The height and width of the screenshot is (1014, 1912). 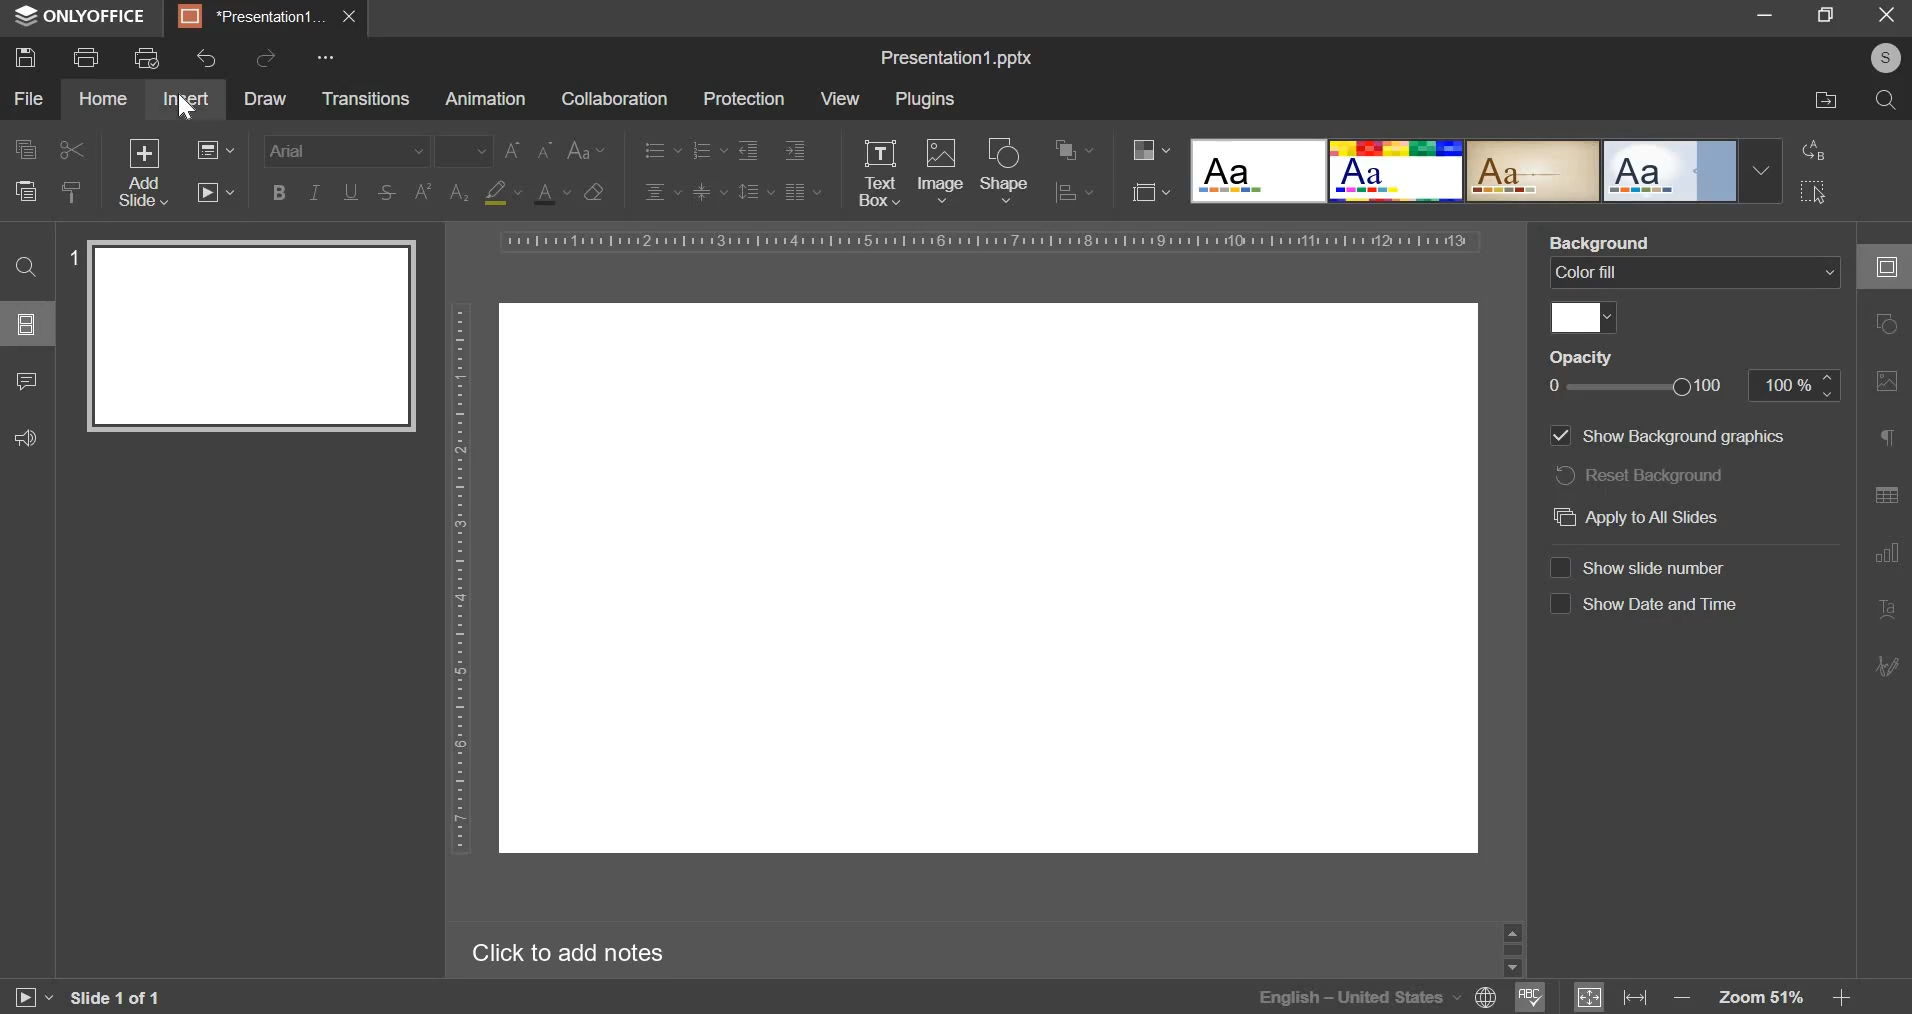 What do you see at coordinates (28, 99) in the screenshot?
I see `file` at bounding box center [28, 99].